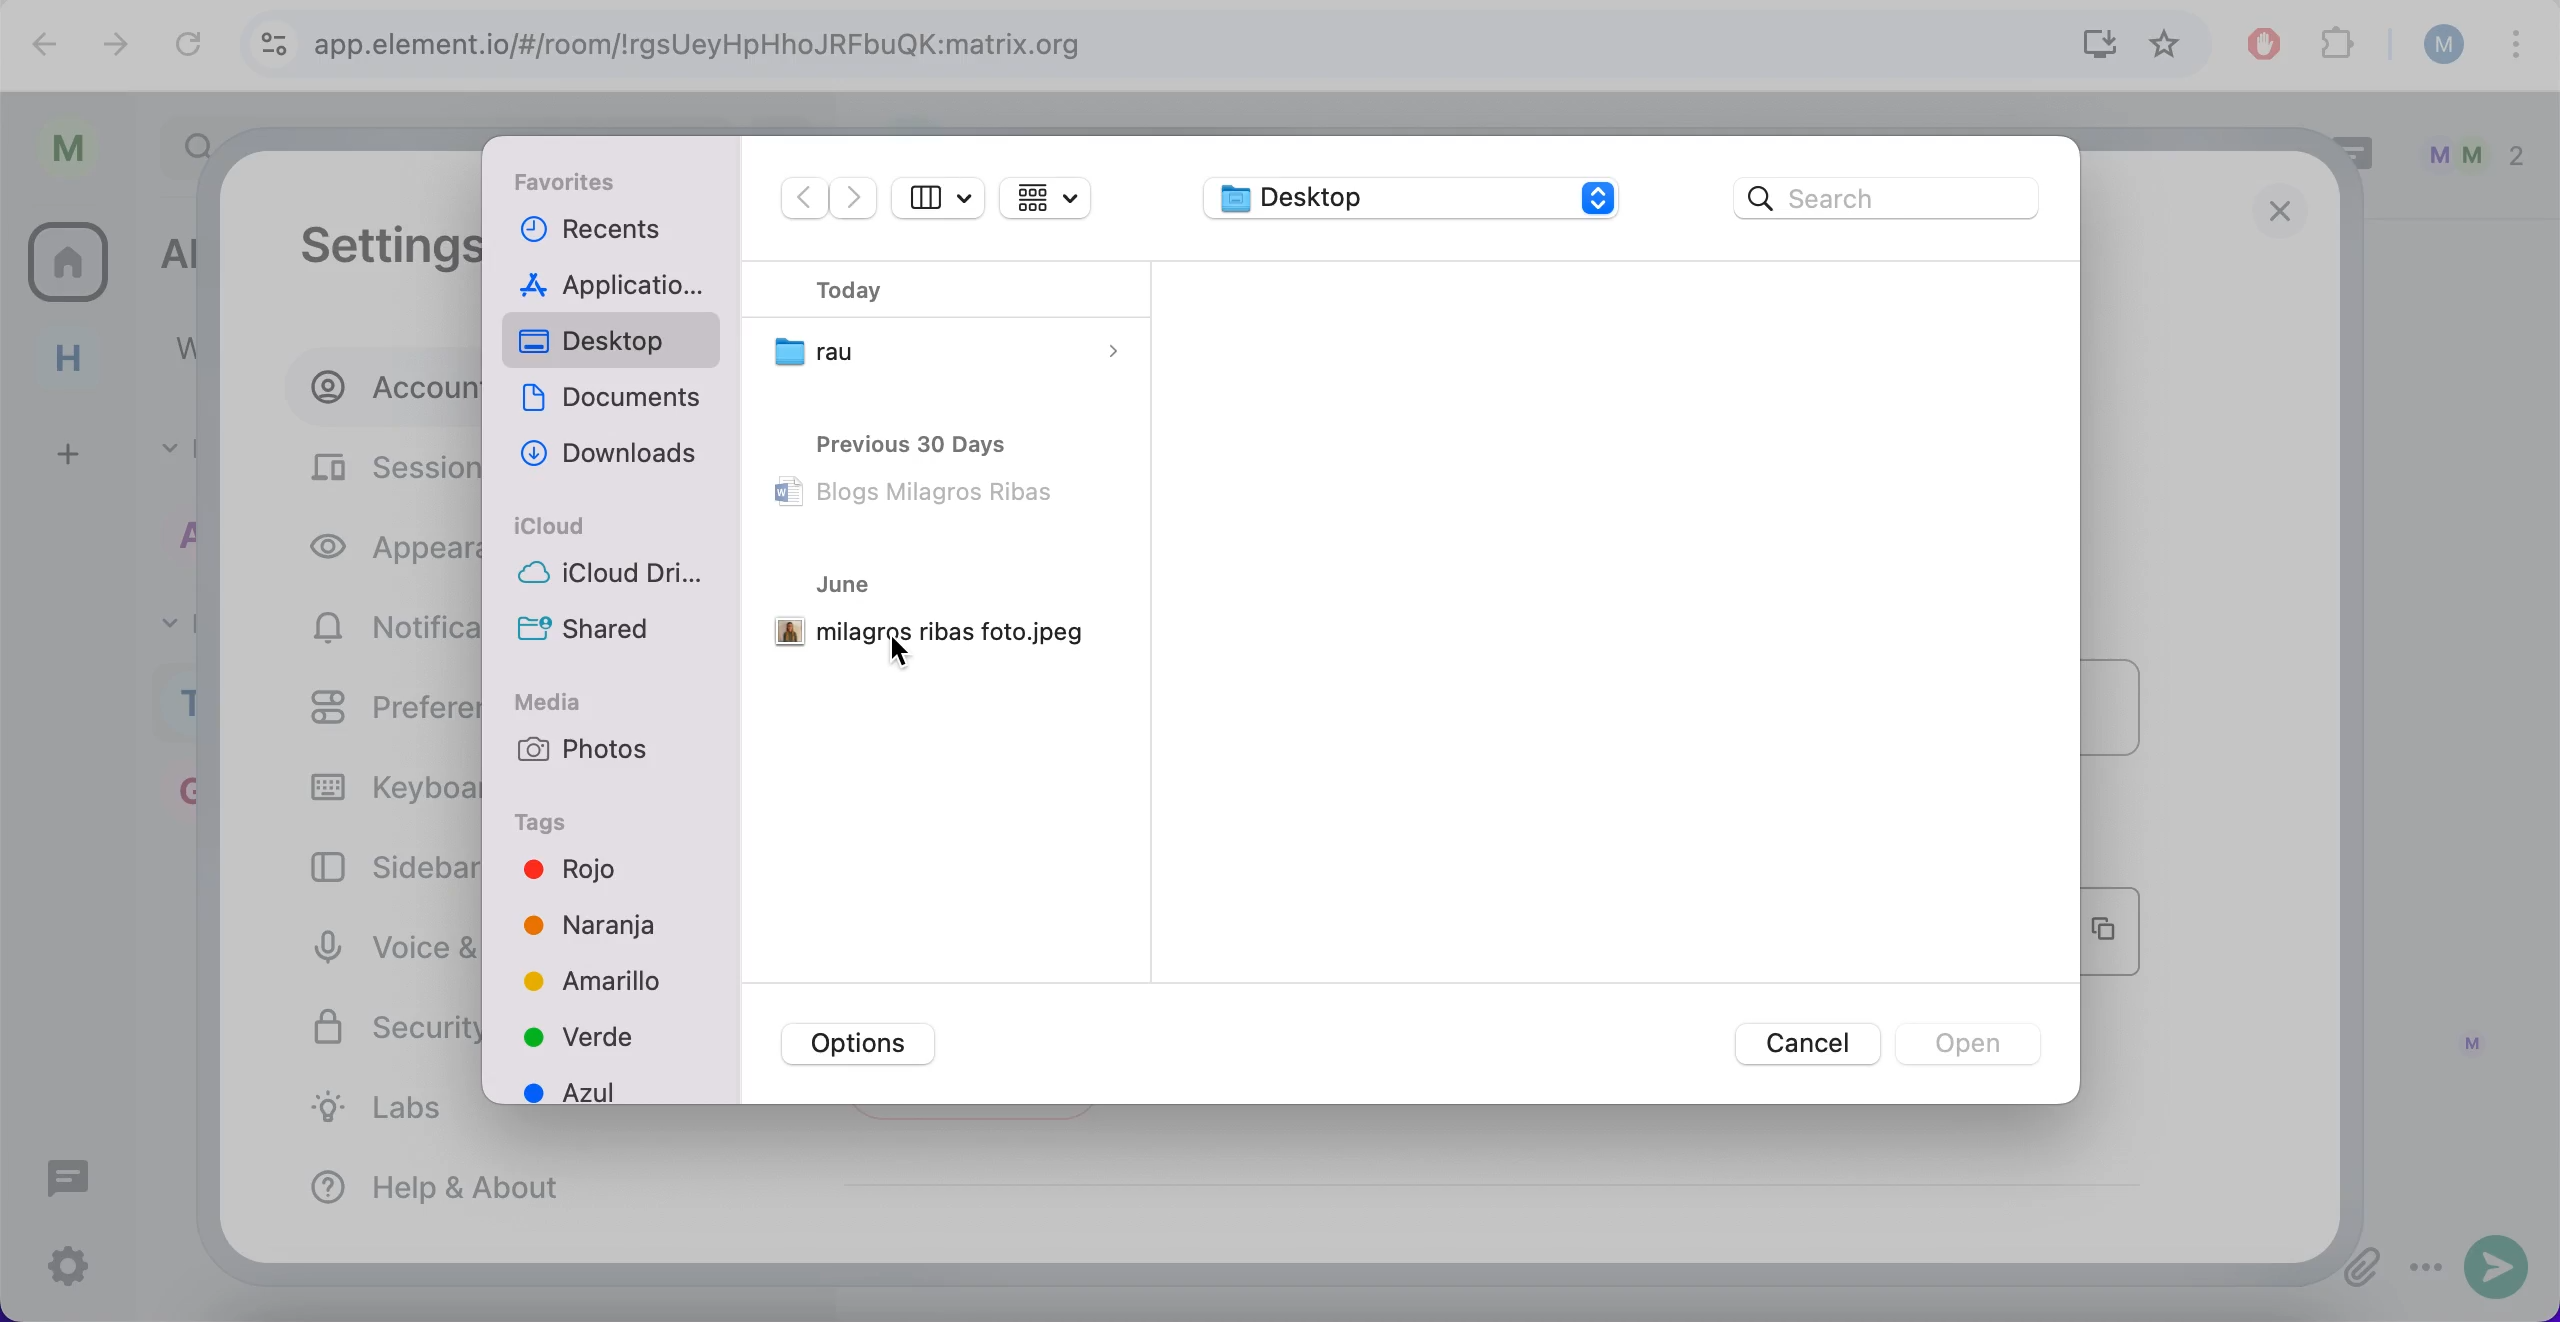 The width and height of the screenshot is (2560, 1322). What do you see at coordinates (2109, 931) in the screenshot?
I see `copy` at bounding box center [2109, 931].